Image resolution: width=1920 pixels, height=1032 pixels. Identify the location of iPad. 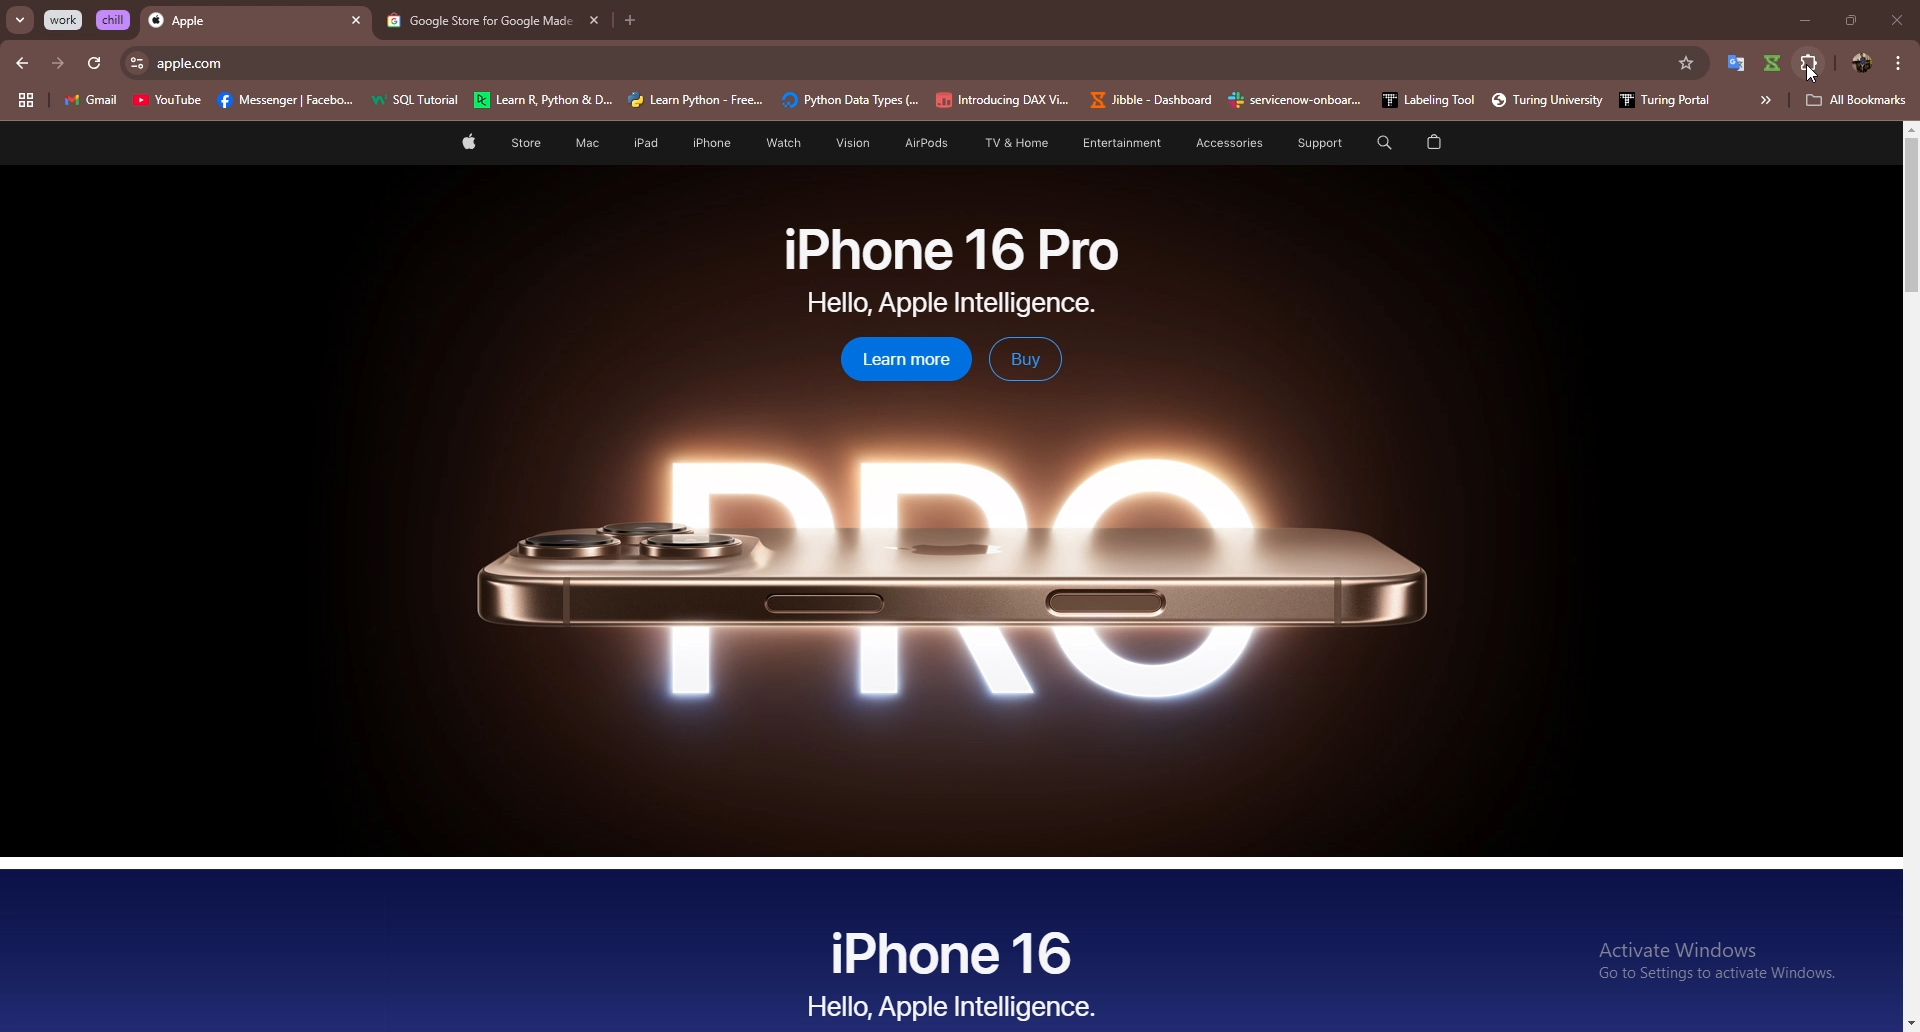
(642, 143).